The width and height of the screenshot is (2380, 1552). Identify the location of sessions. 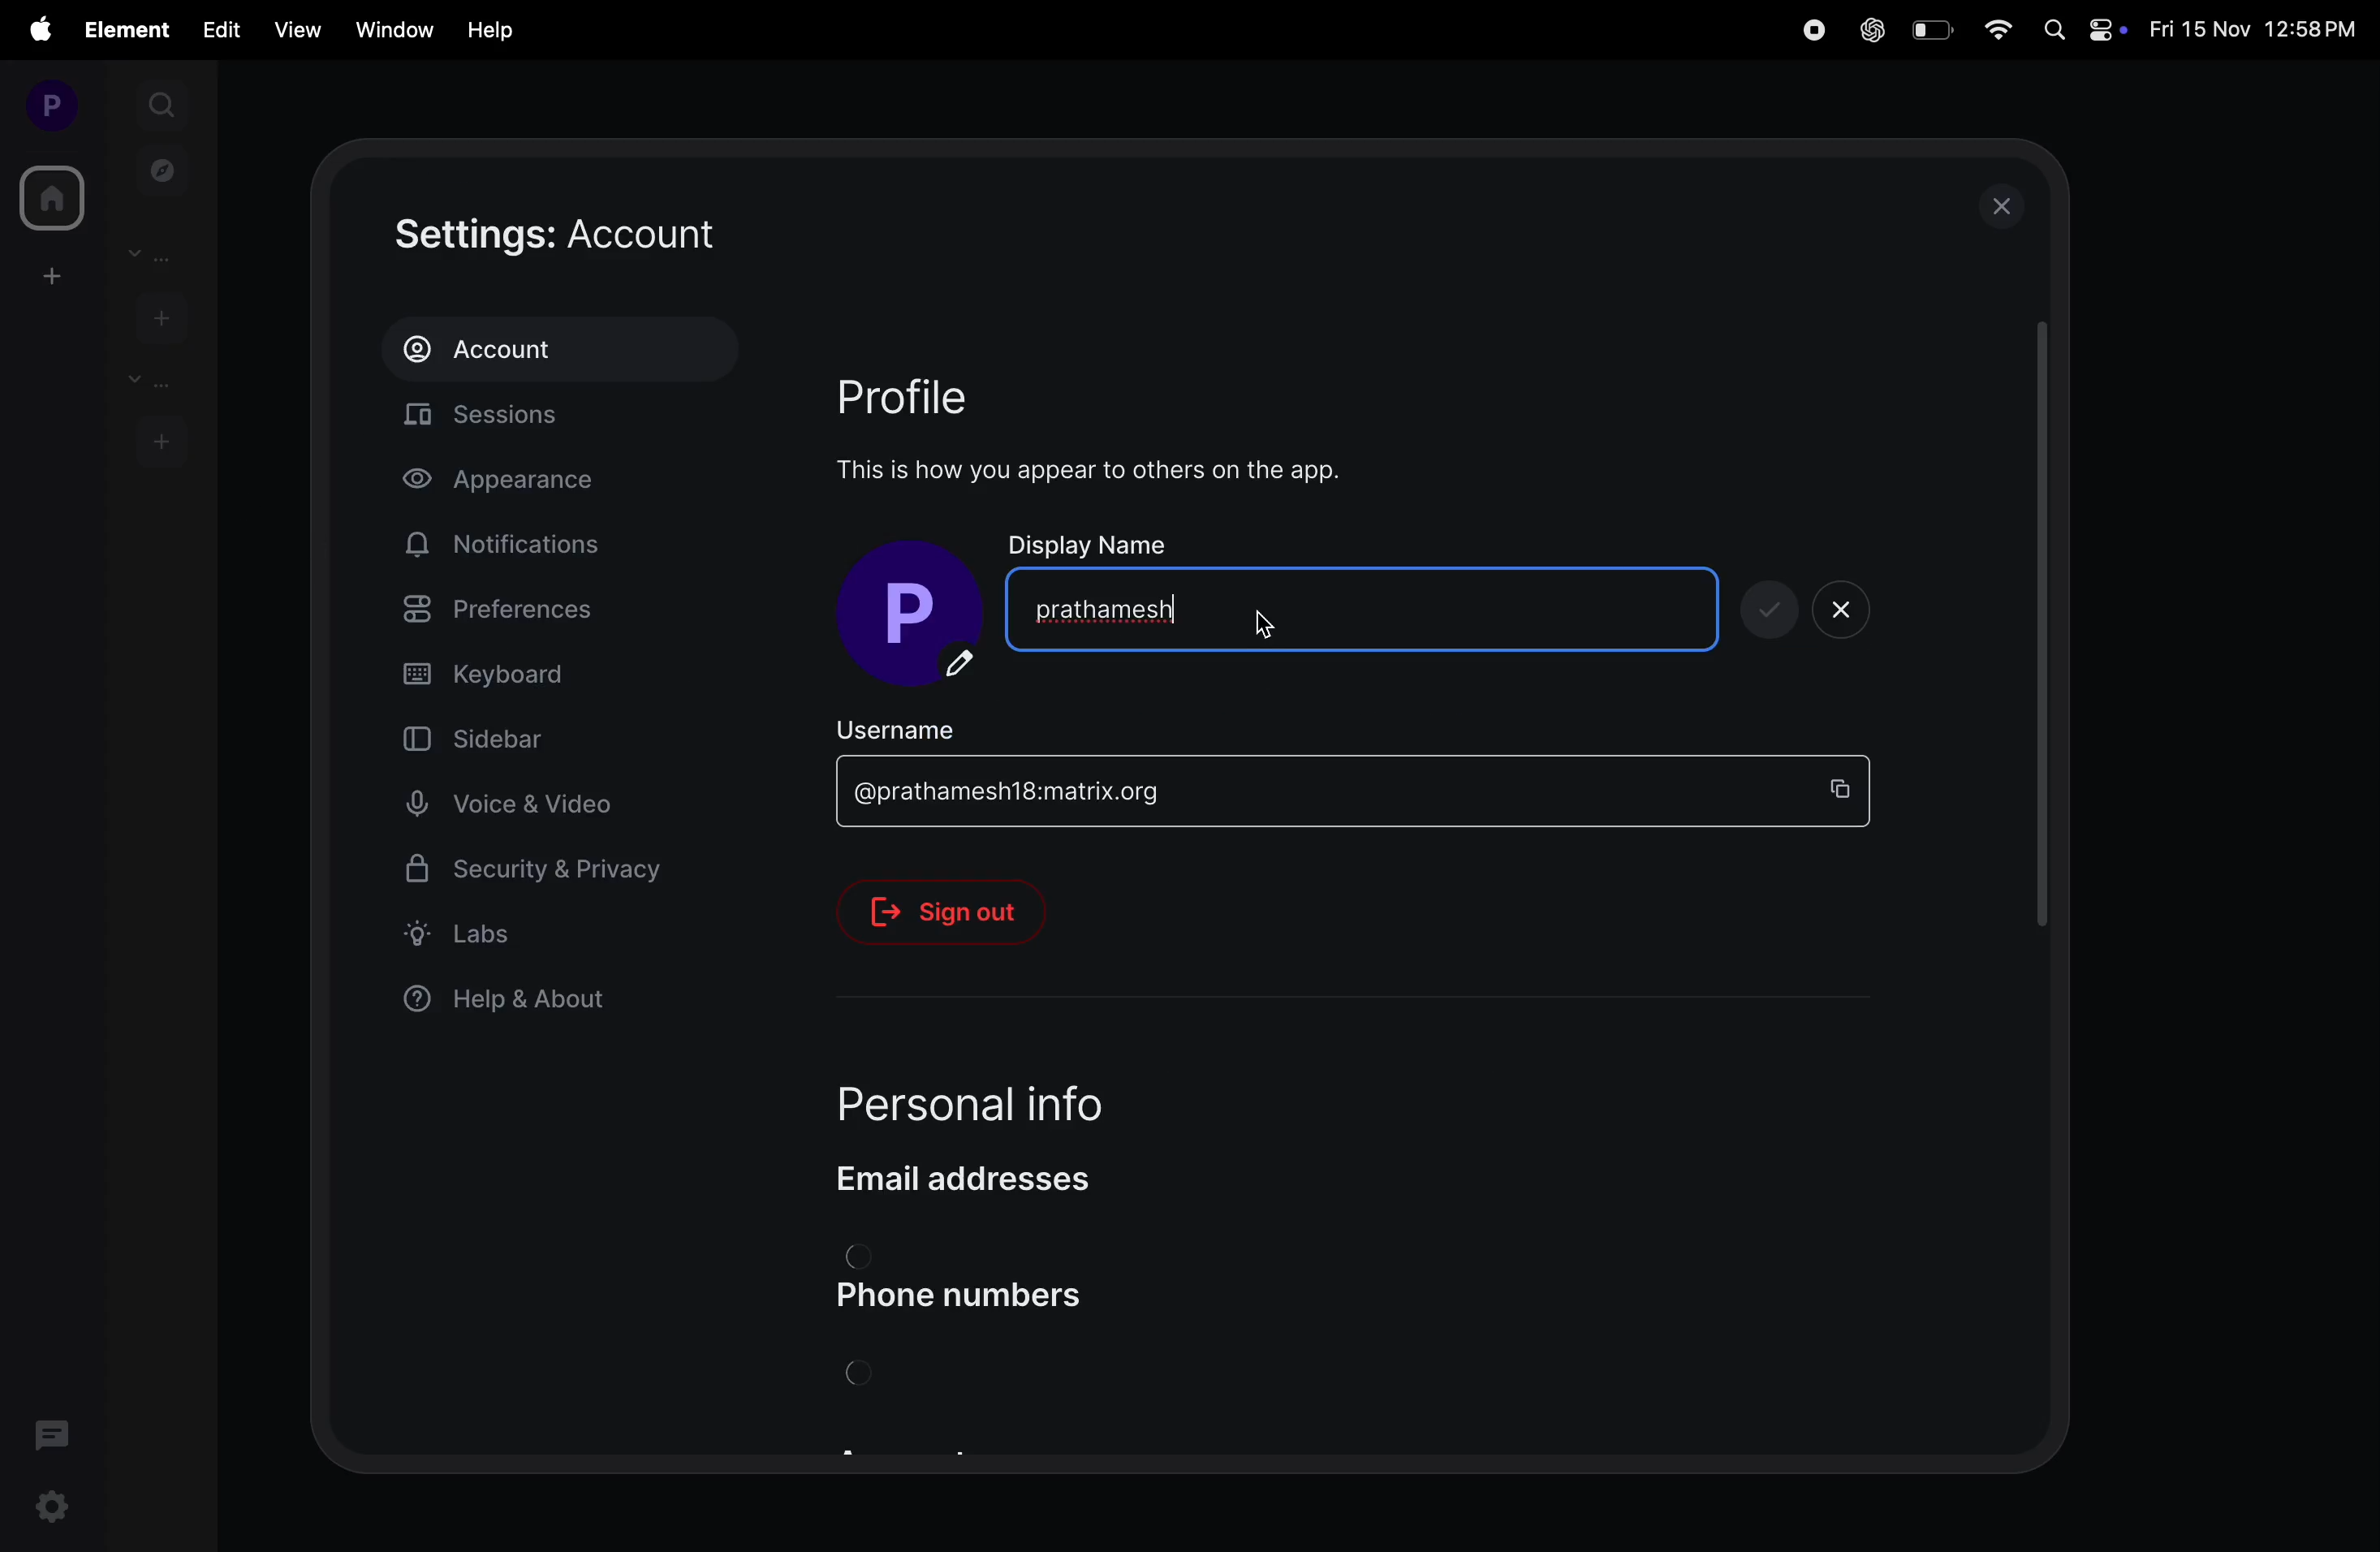
(570, 420).